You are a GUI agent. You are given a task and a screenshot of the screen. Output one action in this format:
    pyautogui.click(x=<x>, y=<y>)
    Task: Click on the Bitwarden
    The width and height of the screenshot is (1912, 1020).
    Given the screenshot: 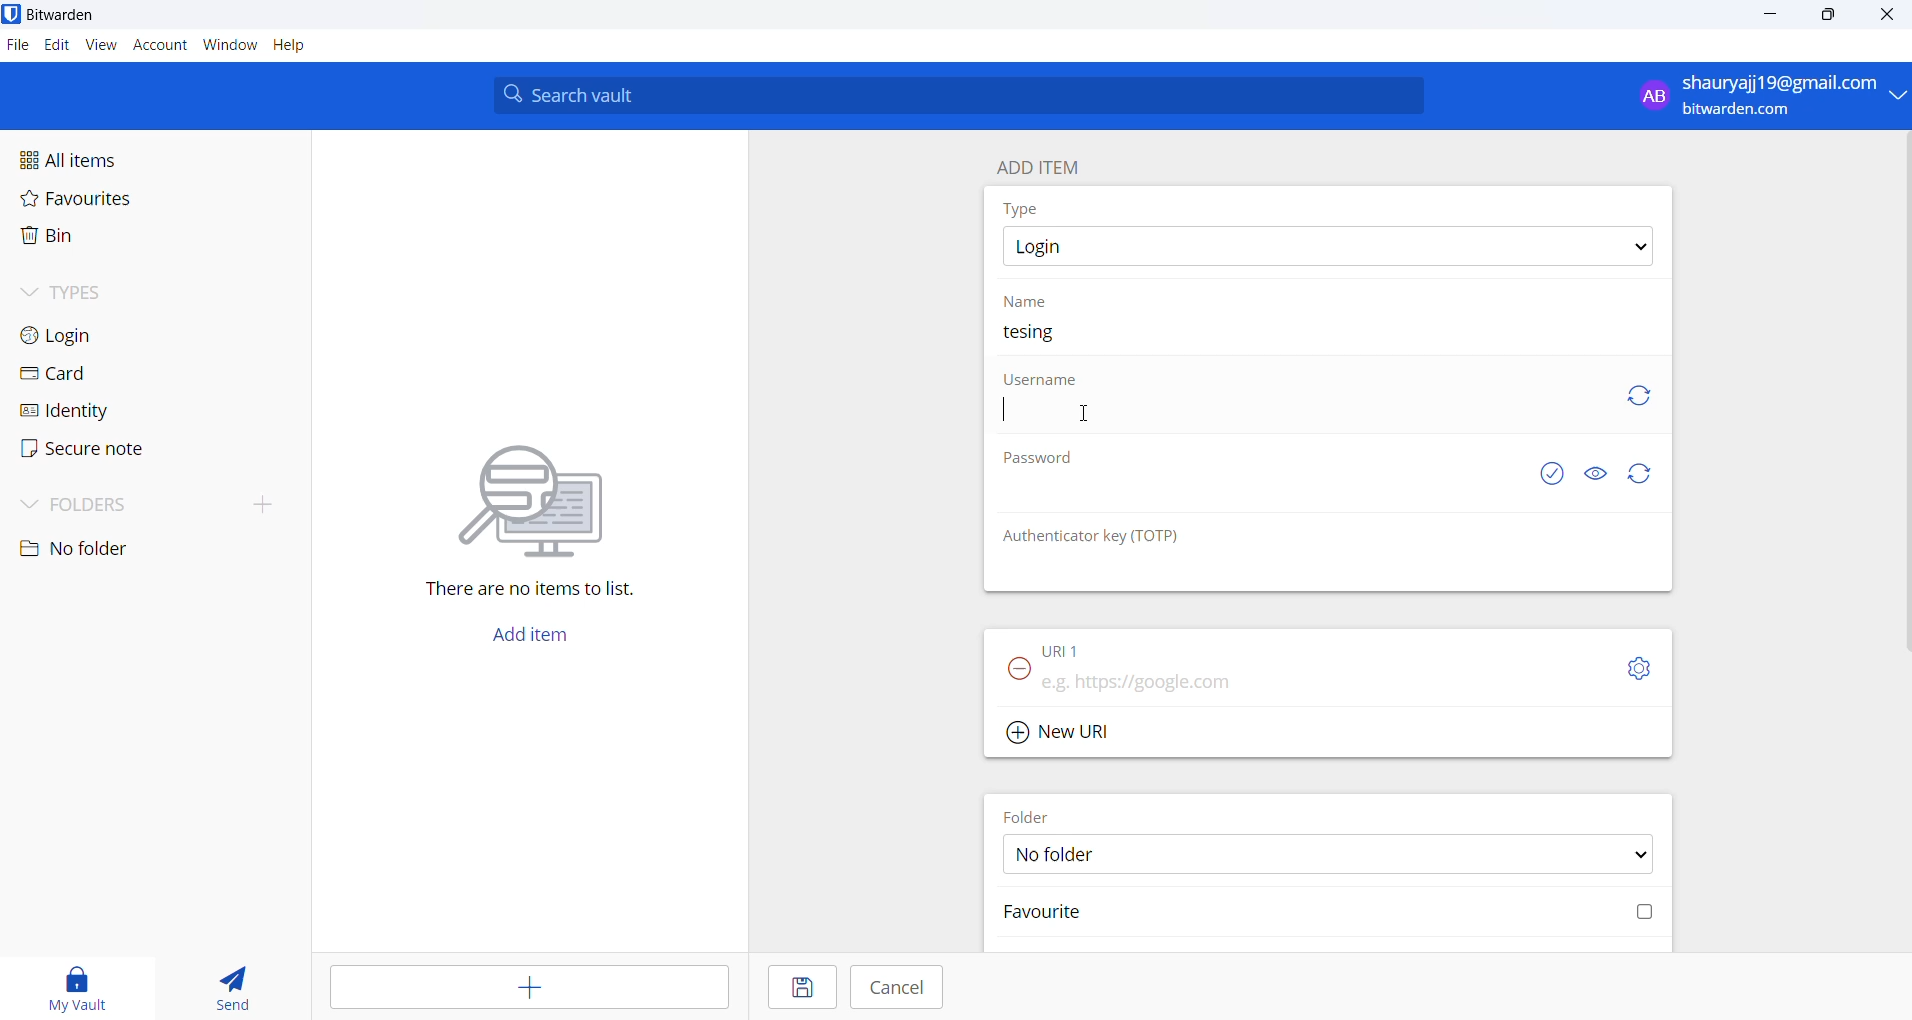 What is the action you would take?
    pyautogui.click(x=68, y=15)
    